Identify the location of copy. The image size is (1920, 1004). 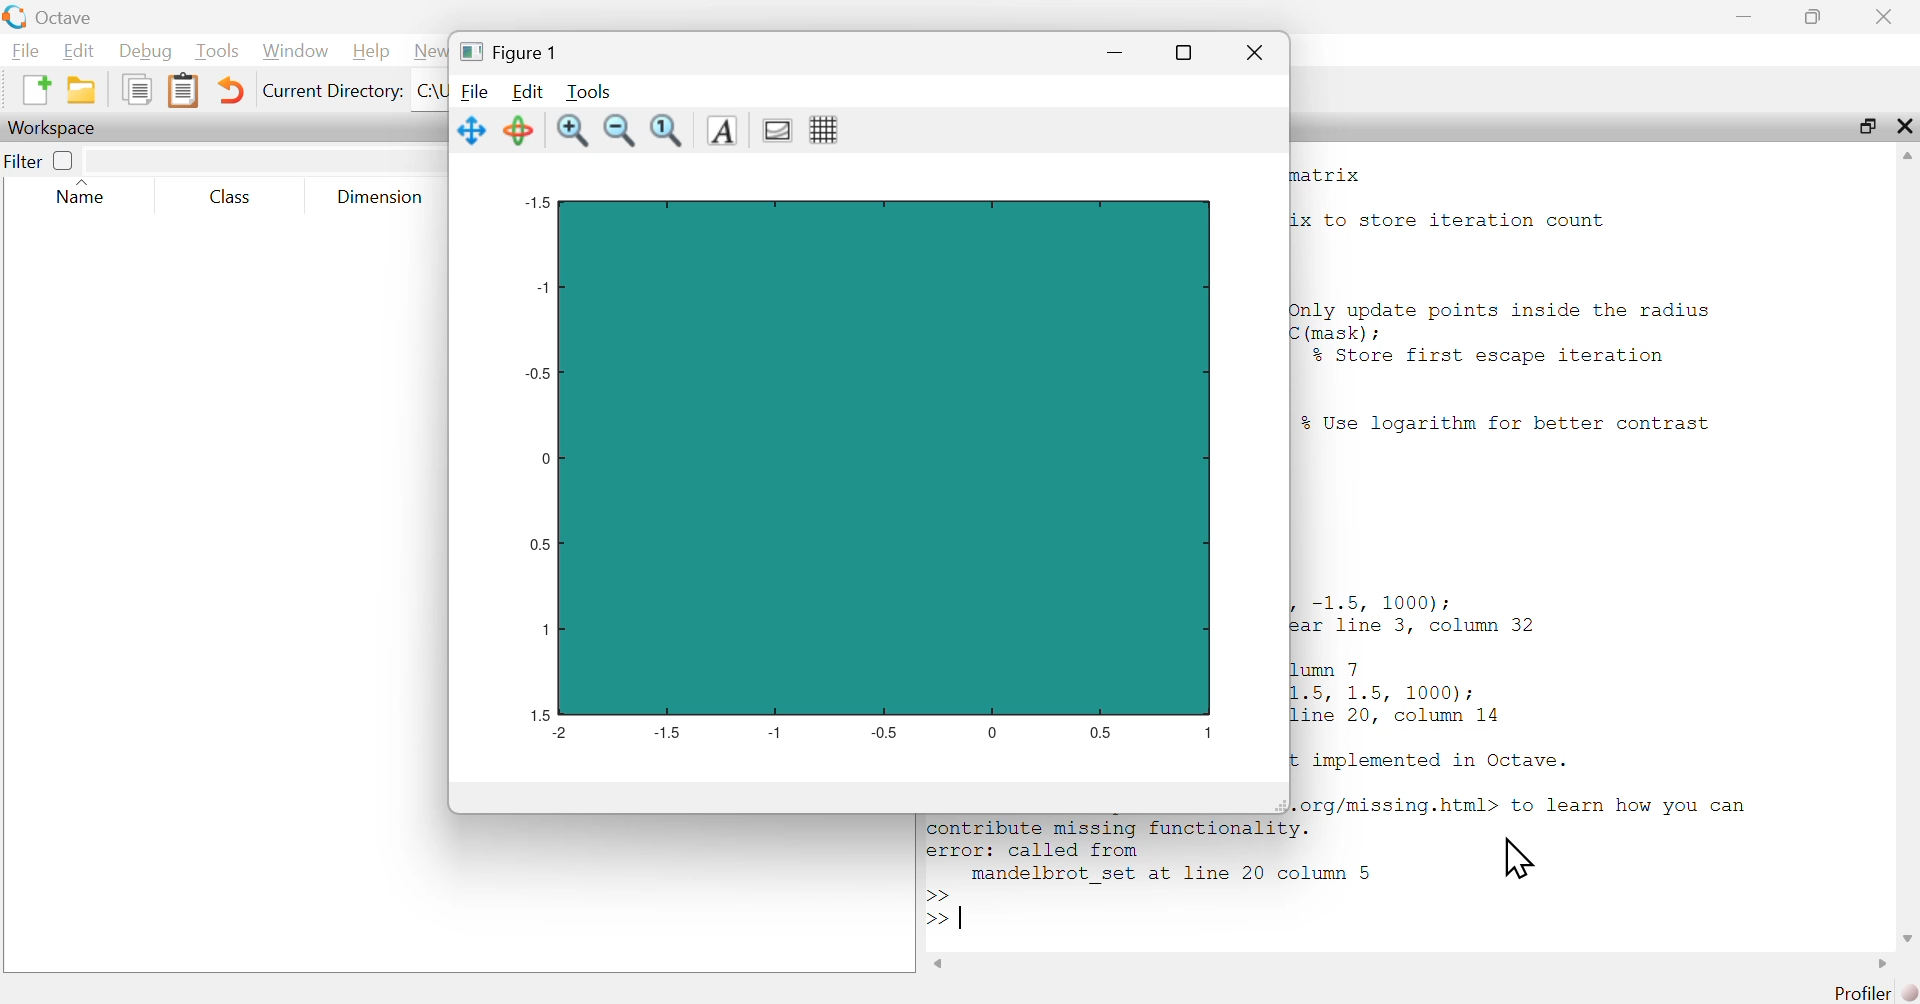
(136, 90).